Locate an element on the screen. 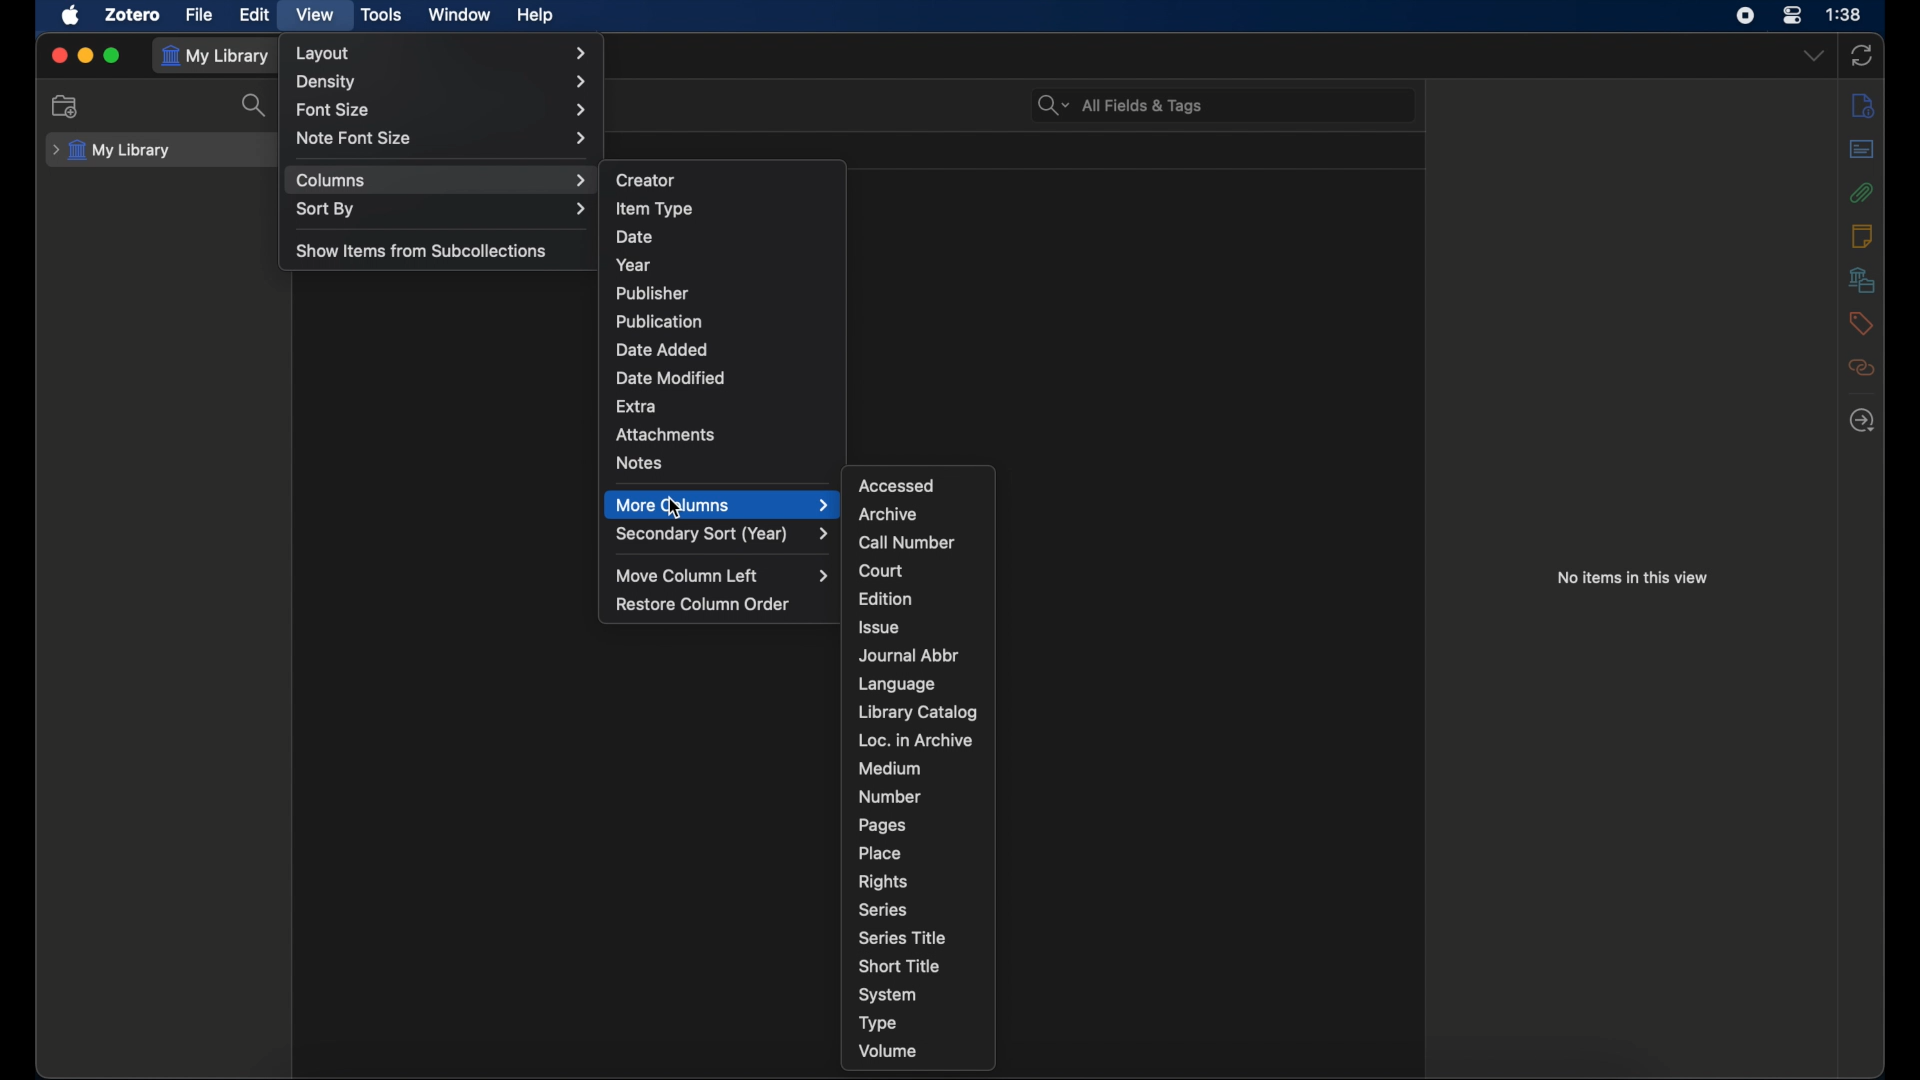 The image size is (1920, 1080). library is located at coordinates (1862, 279).